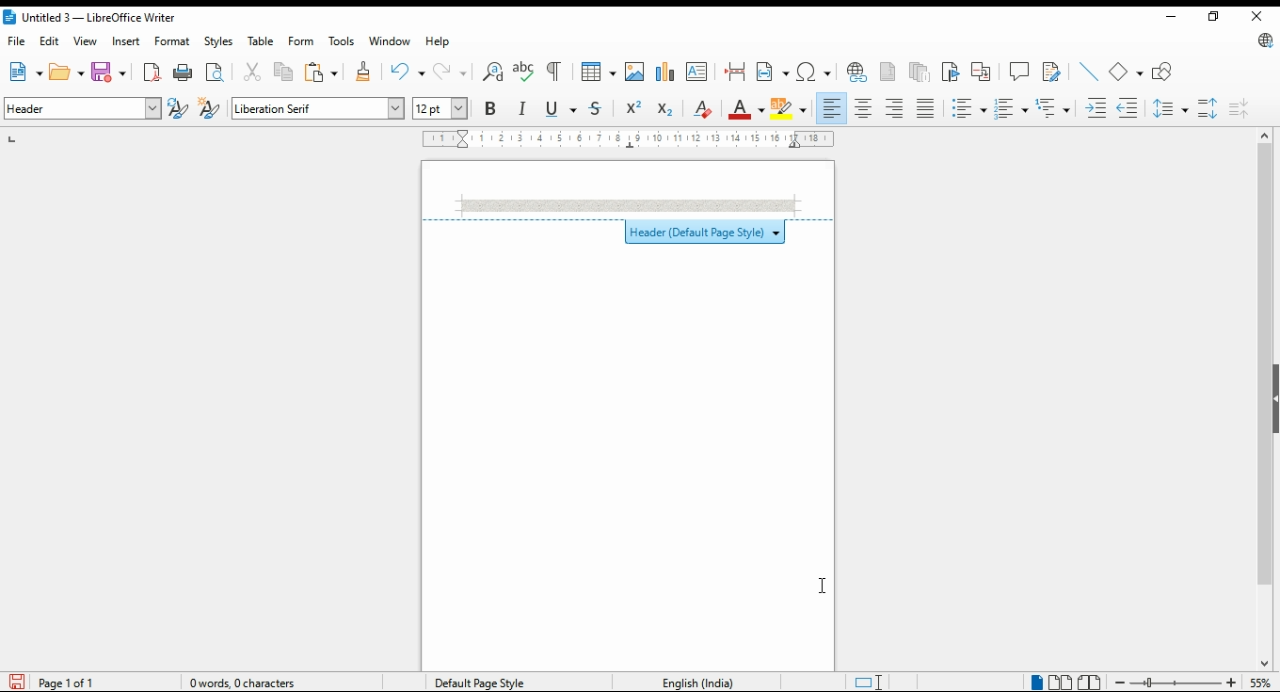 The width and height of the screenshot is (1280, 692). What do you see at coordinates (981, 71) in the screenshot?
I see `insert cross-reference` at bounding box center [981, 71].